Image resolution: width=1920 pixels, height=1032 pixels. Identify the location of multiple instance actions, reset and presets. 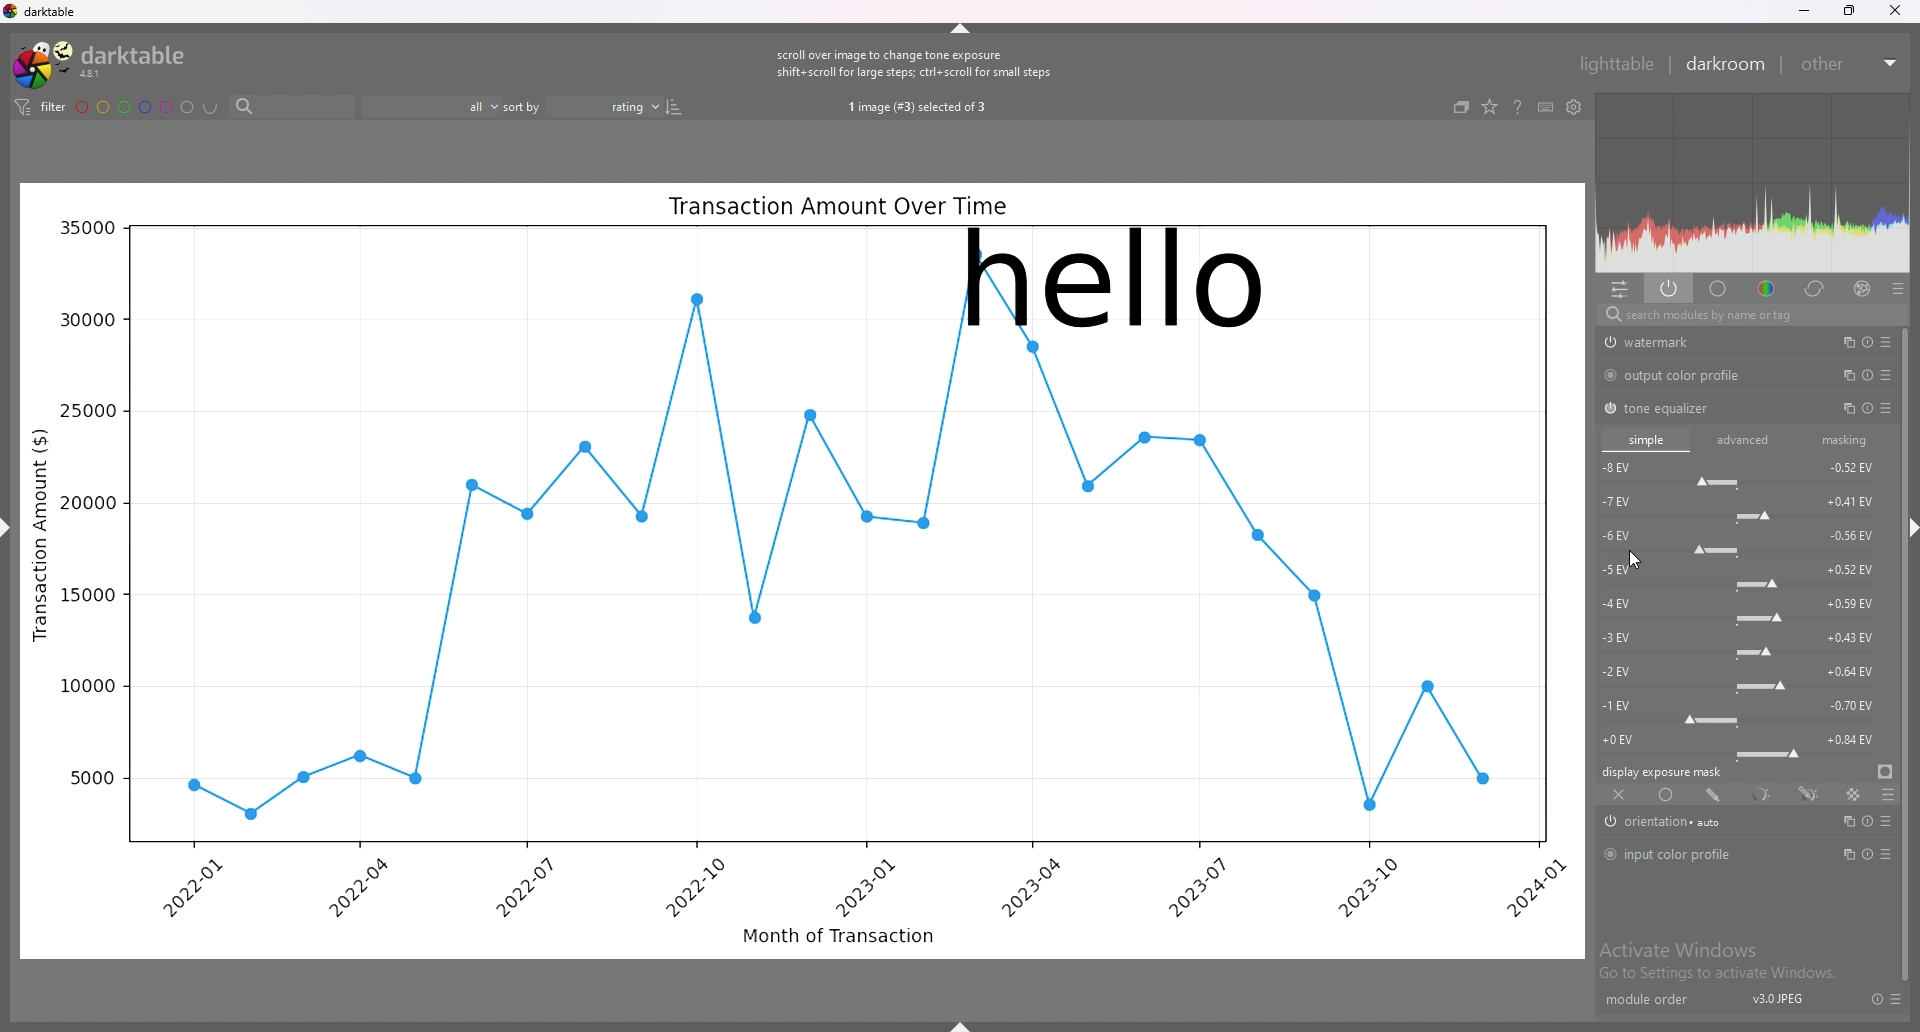
(1866, 341).